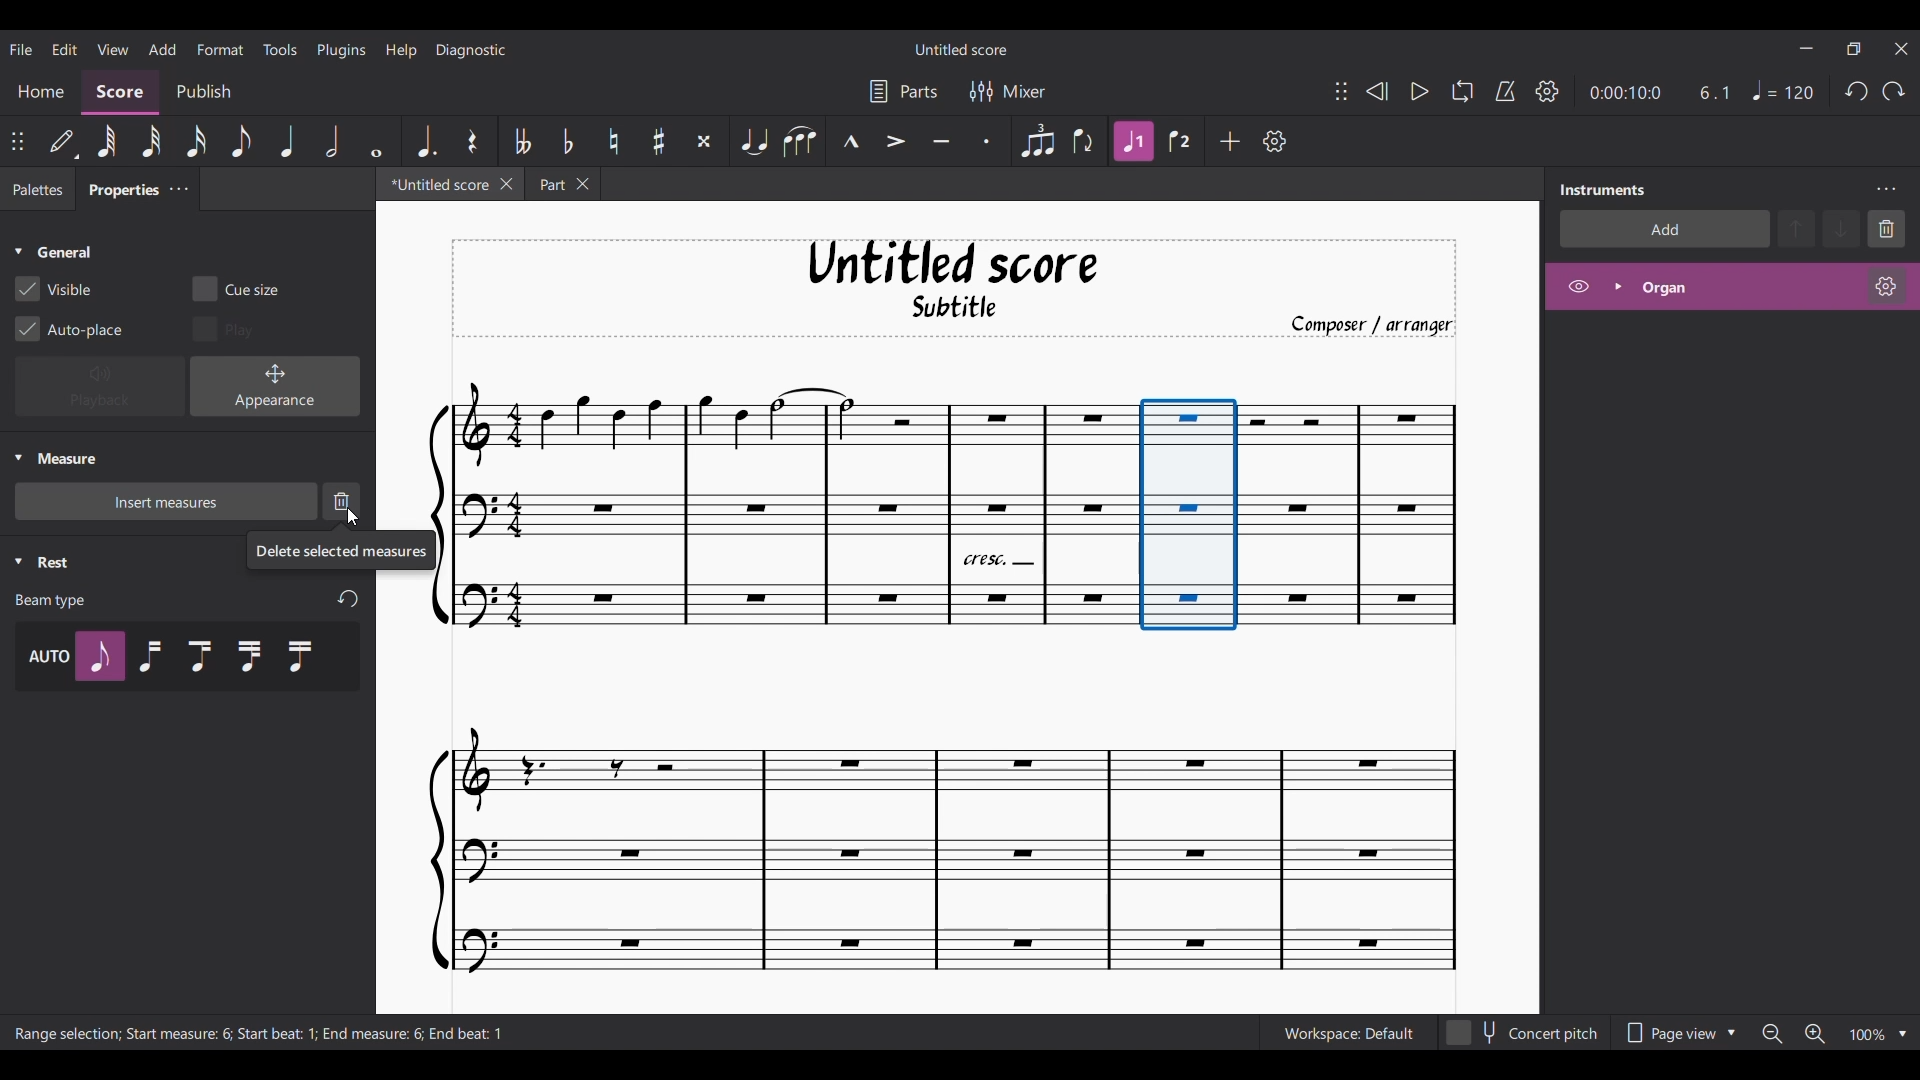 Image resolution: width=1920 pixels, height=1080 pixels. What do you see at coordinates (1505, 92) in the screenshot?
I see `Metronome` at bounding box center [1505, 92].